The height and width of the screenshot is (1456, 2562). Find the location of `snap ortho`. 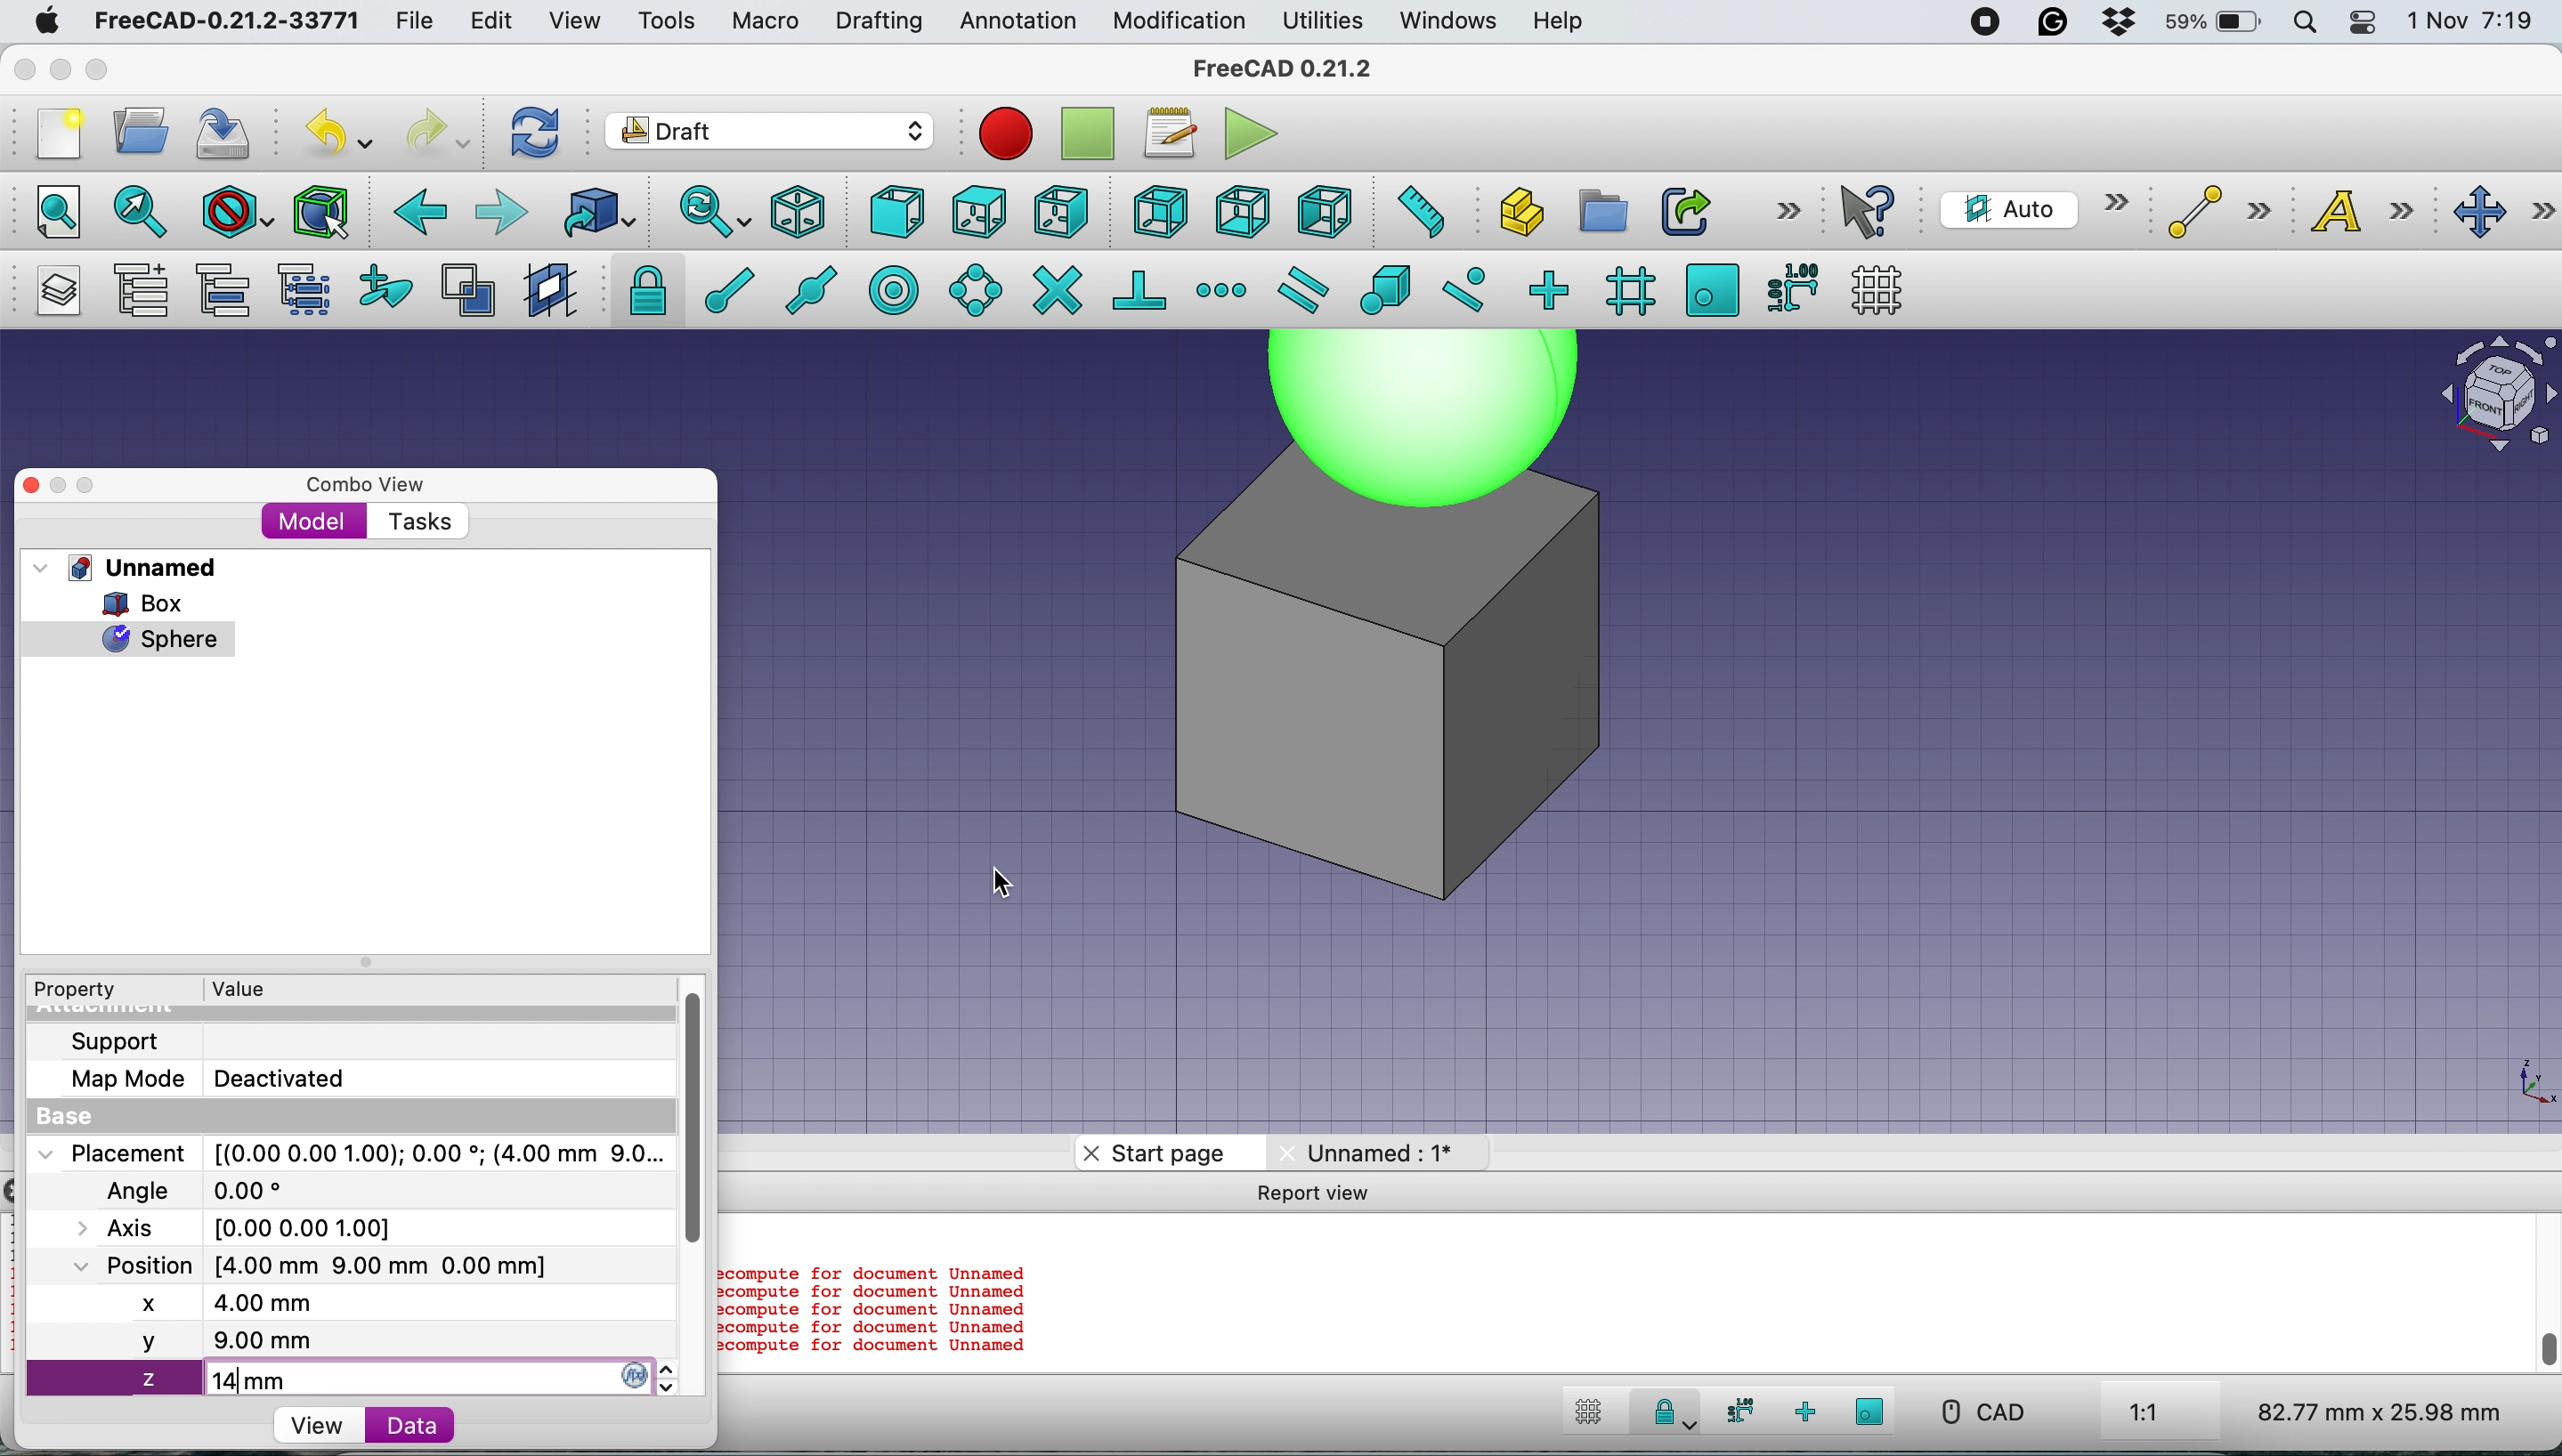

snap ortho is located at coordinates (1808, 1412).